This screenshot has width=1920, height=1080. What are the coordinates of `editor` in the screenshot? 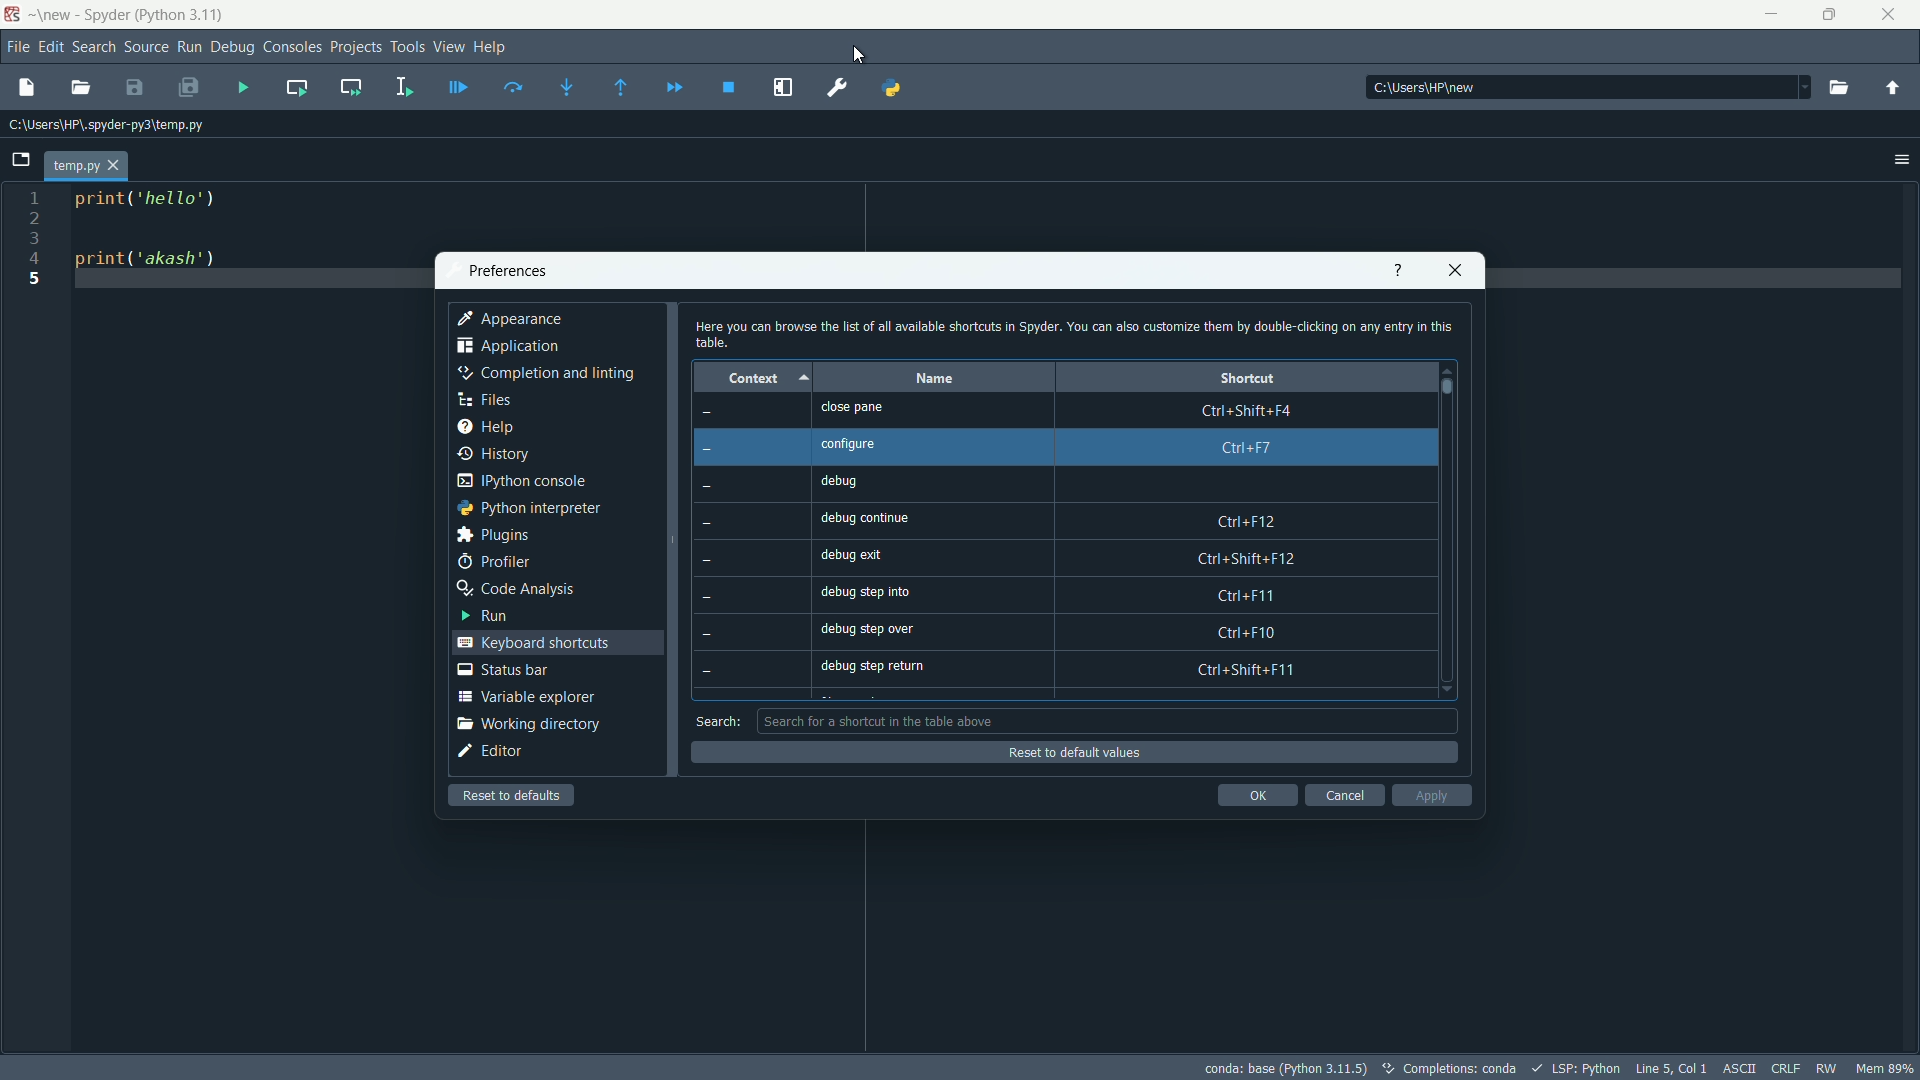 It's located at (490, 752).